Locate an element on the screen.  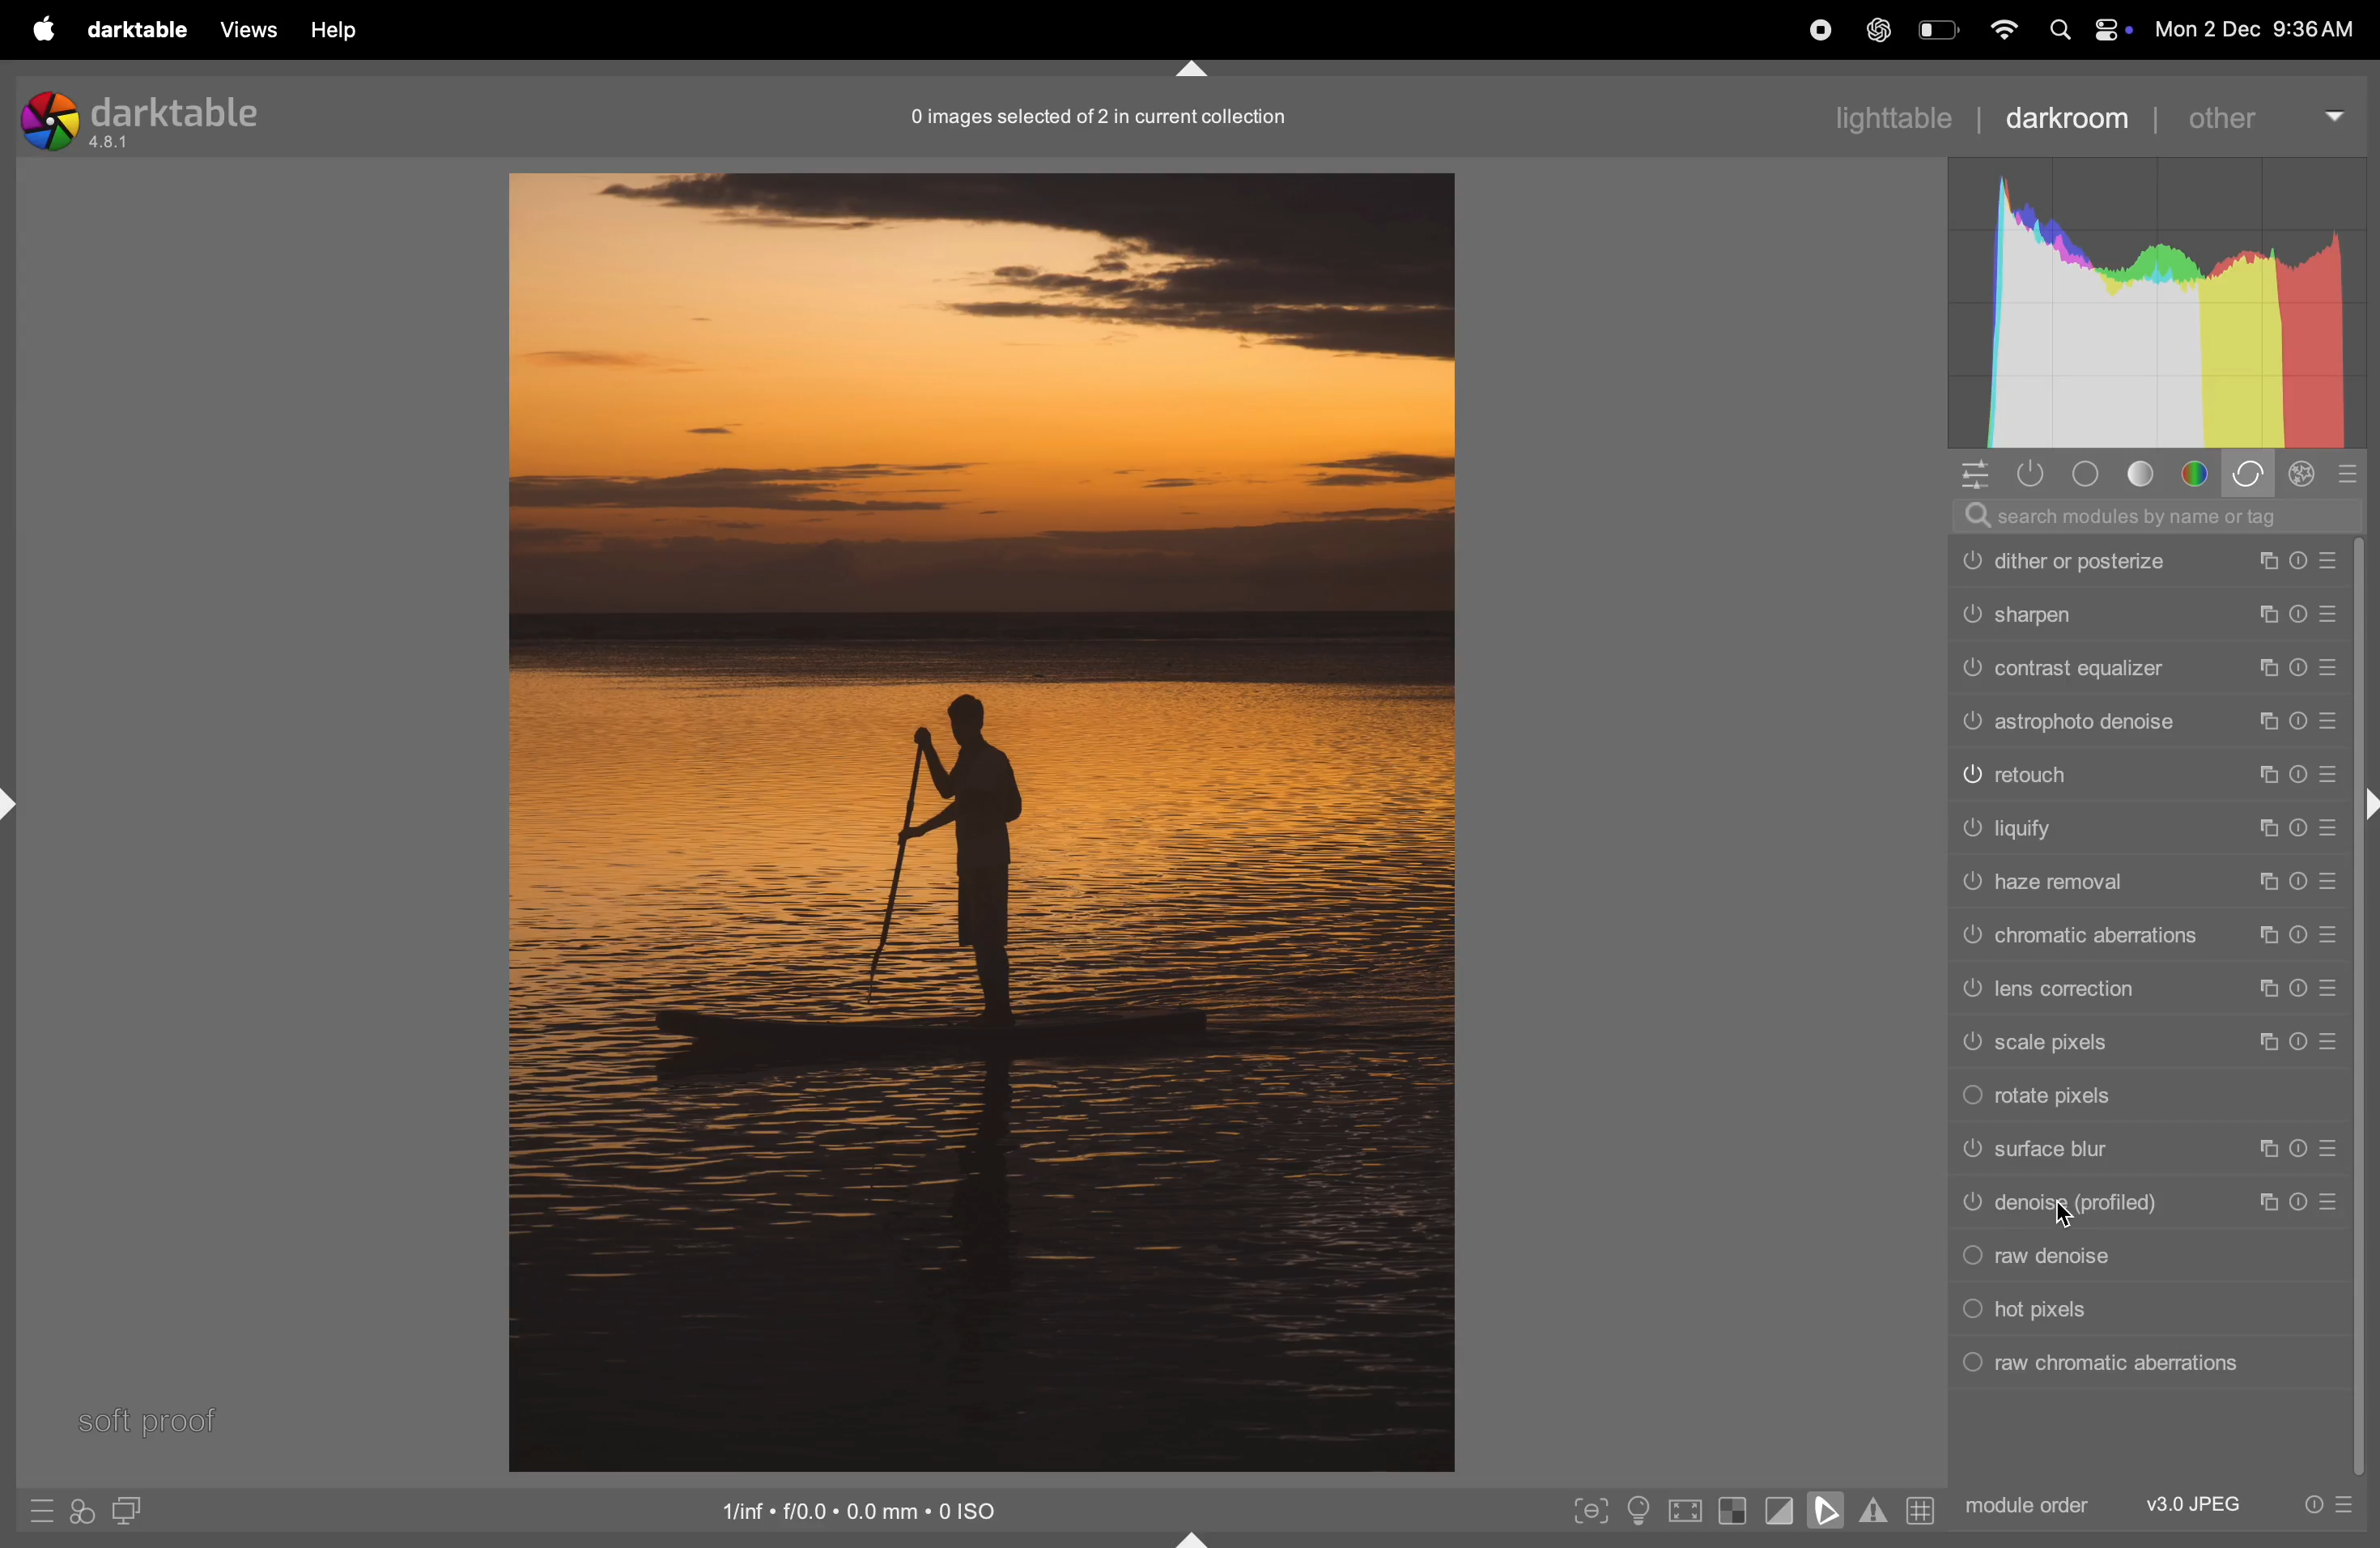
other is located at coordinates (2270, 112).